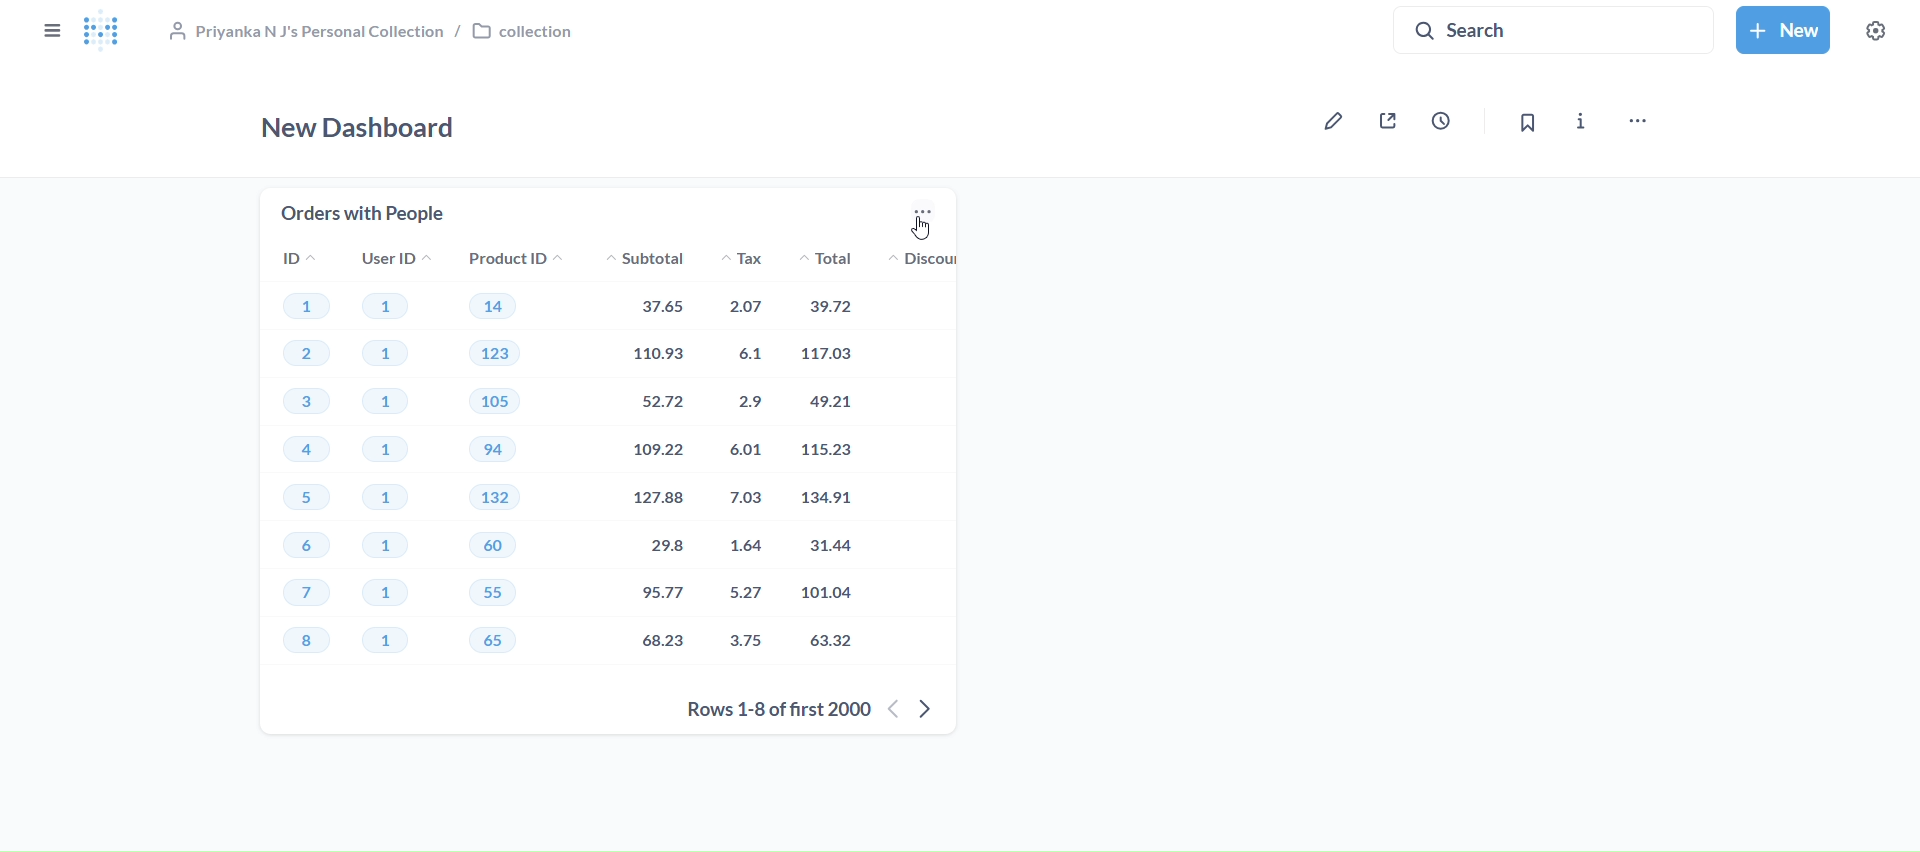 Image resolution: width=1920 pixels, height=852 pixels. What do you see at coordinates (1544, 30) in the screenshot?
I see `search` at bounding box center [1544, 30].